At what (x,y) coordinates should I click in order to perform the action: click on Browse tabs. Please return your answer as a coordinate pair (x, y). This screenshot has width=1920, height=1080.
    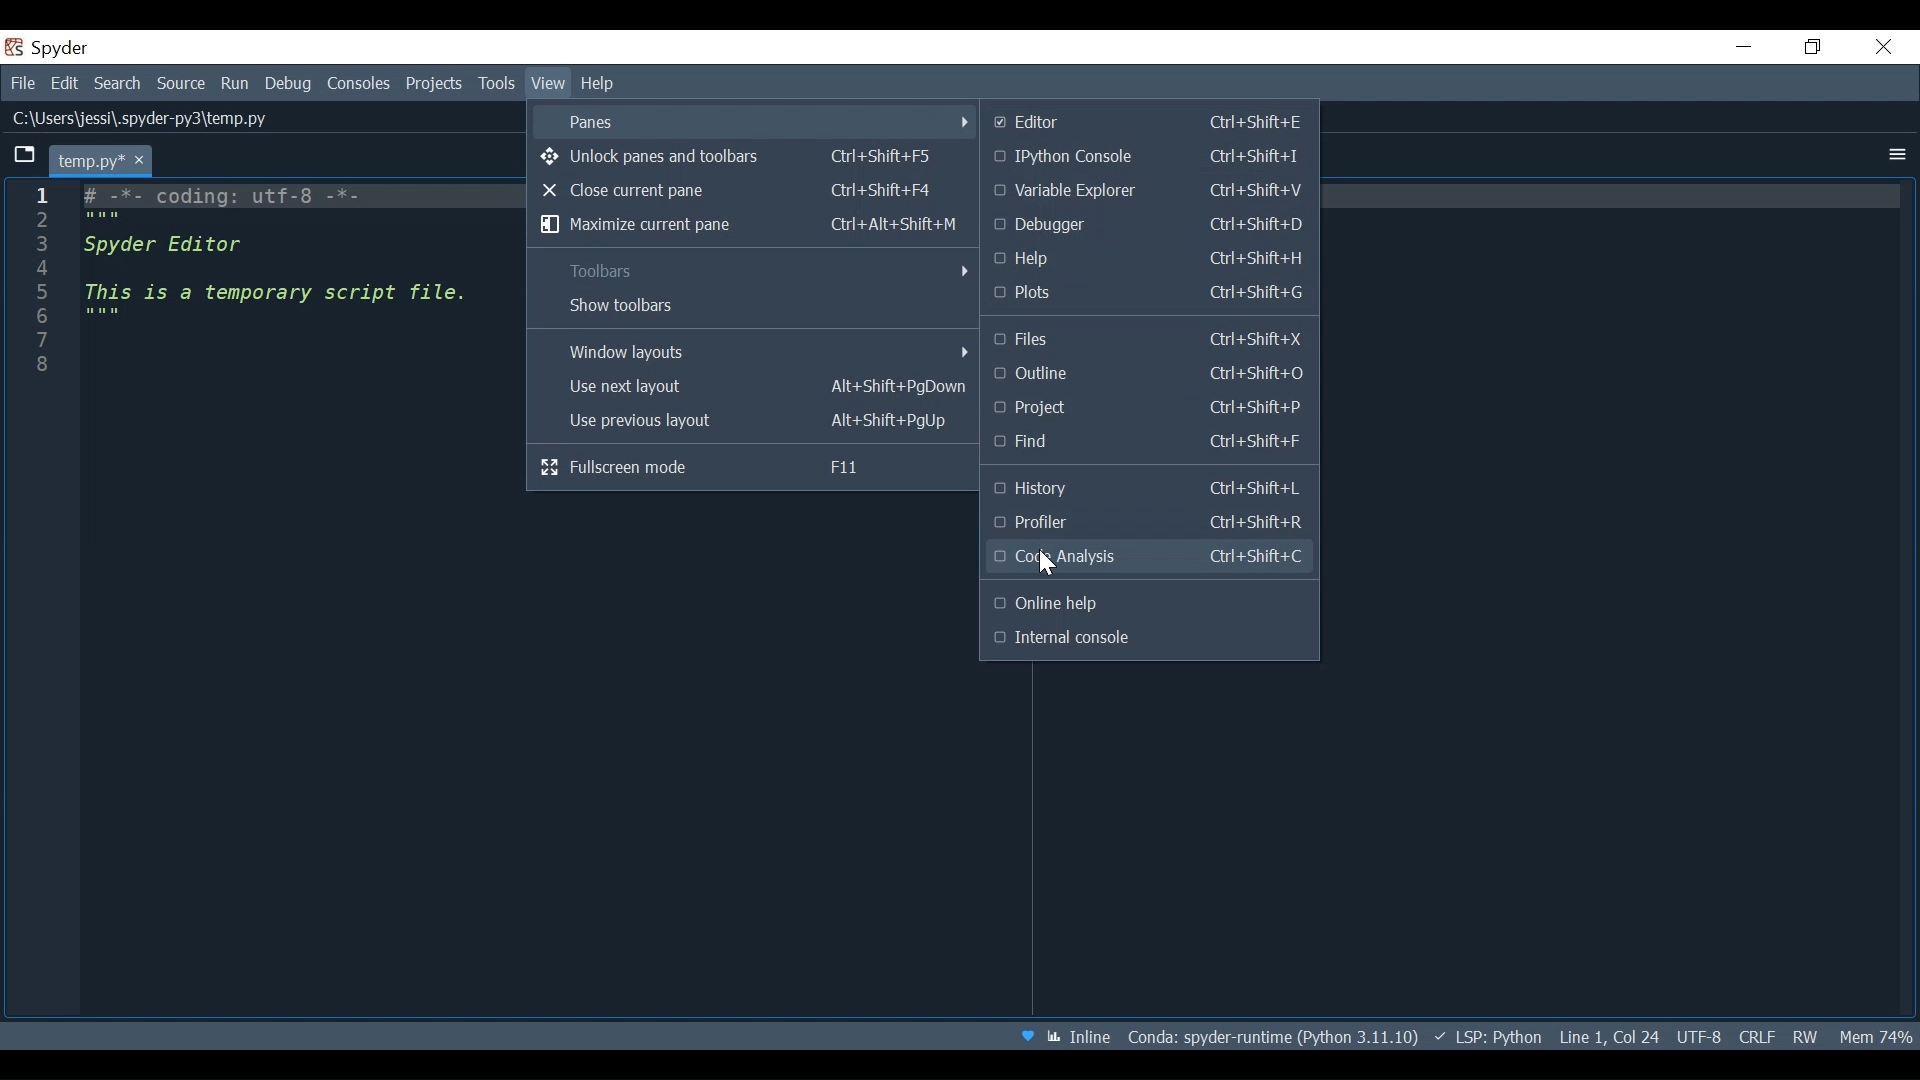
    Looking at the image, I should click on (25, 156).